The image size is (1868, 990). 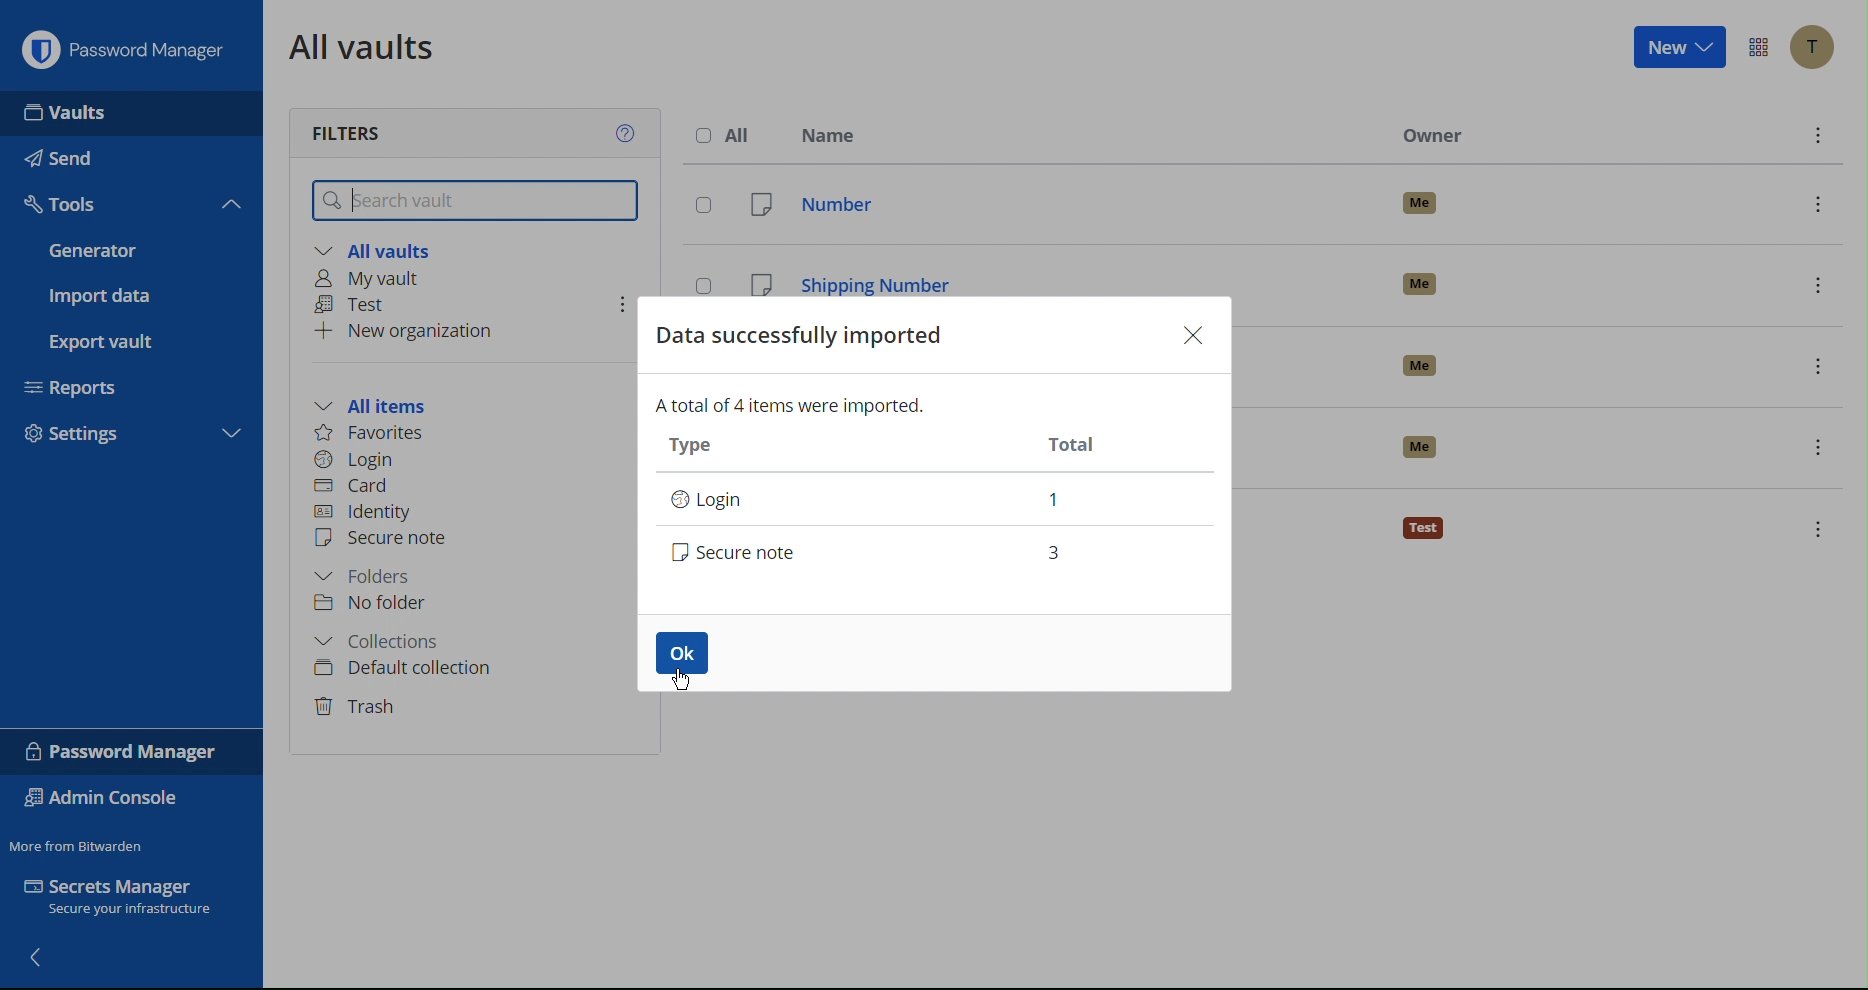 I want to click on Login, so click(x=836, y=501).